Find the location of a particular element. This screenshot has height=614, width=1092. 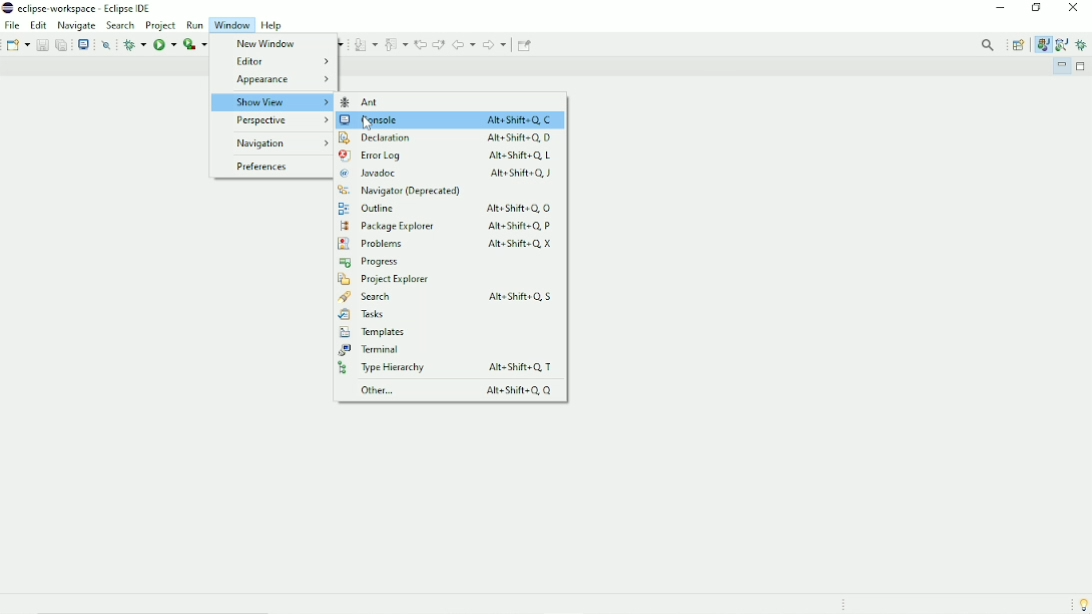

Run is located at coordinates (164, 44).